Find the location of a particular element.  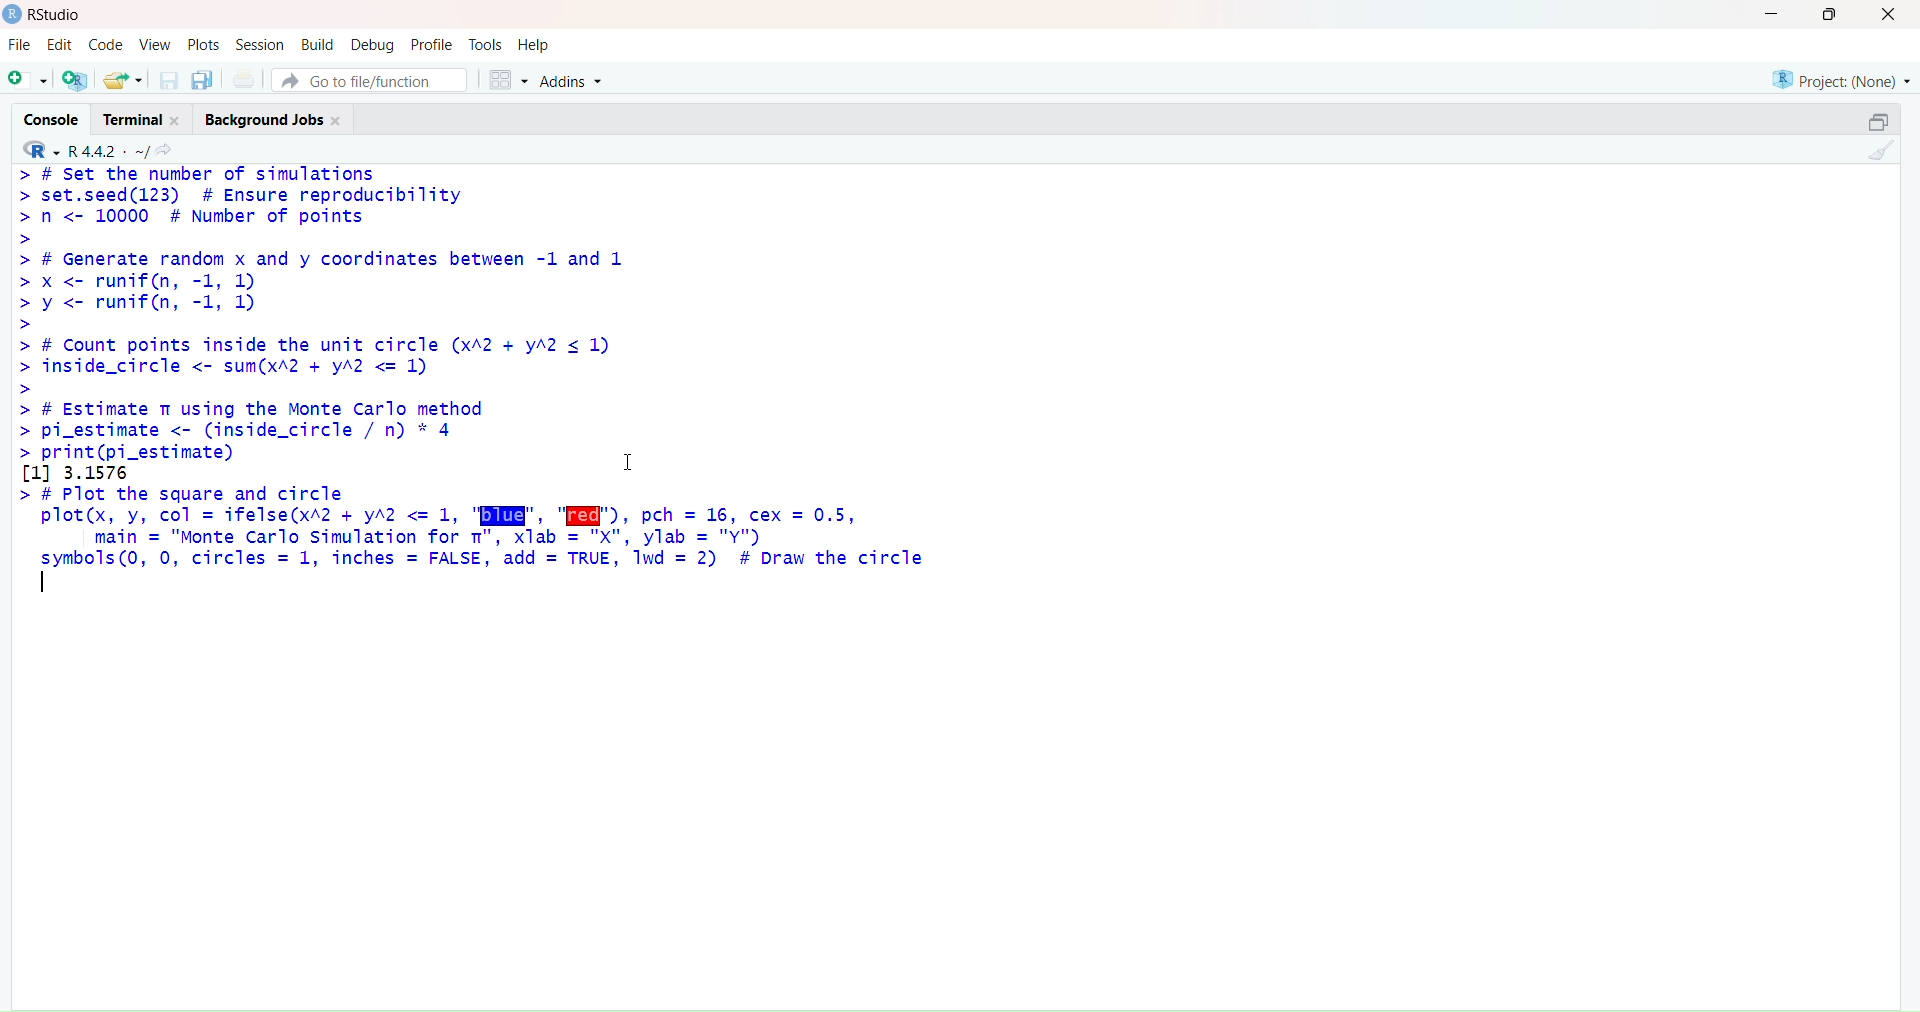

RStudio is located at coordinates (49, 17).